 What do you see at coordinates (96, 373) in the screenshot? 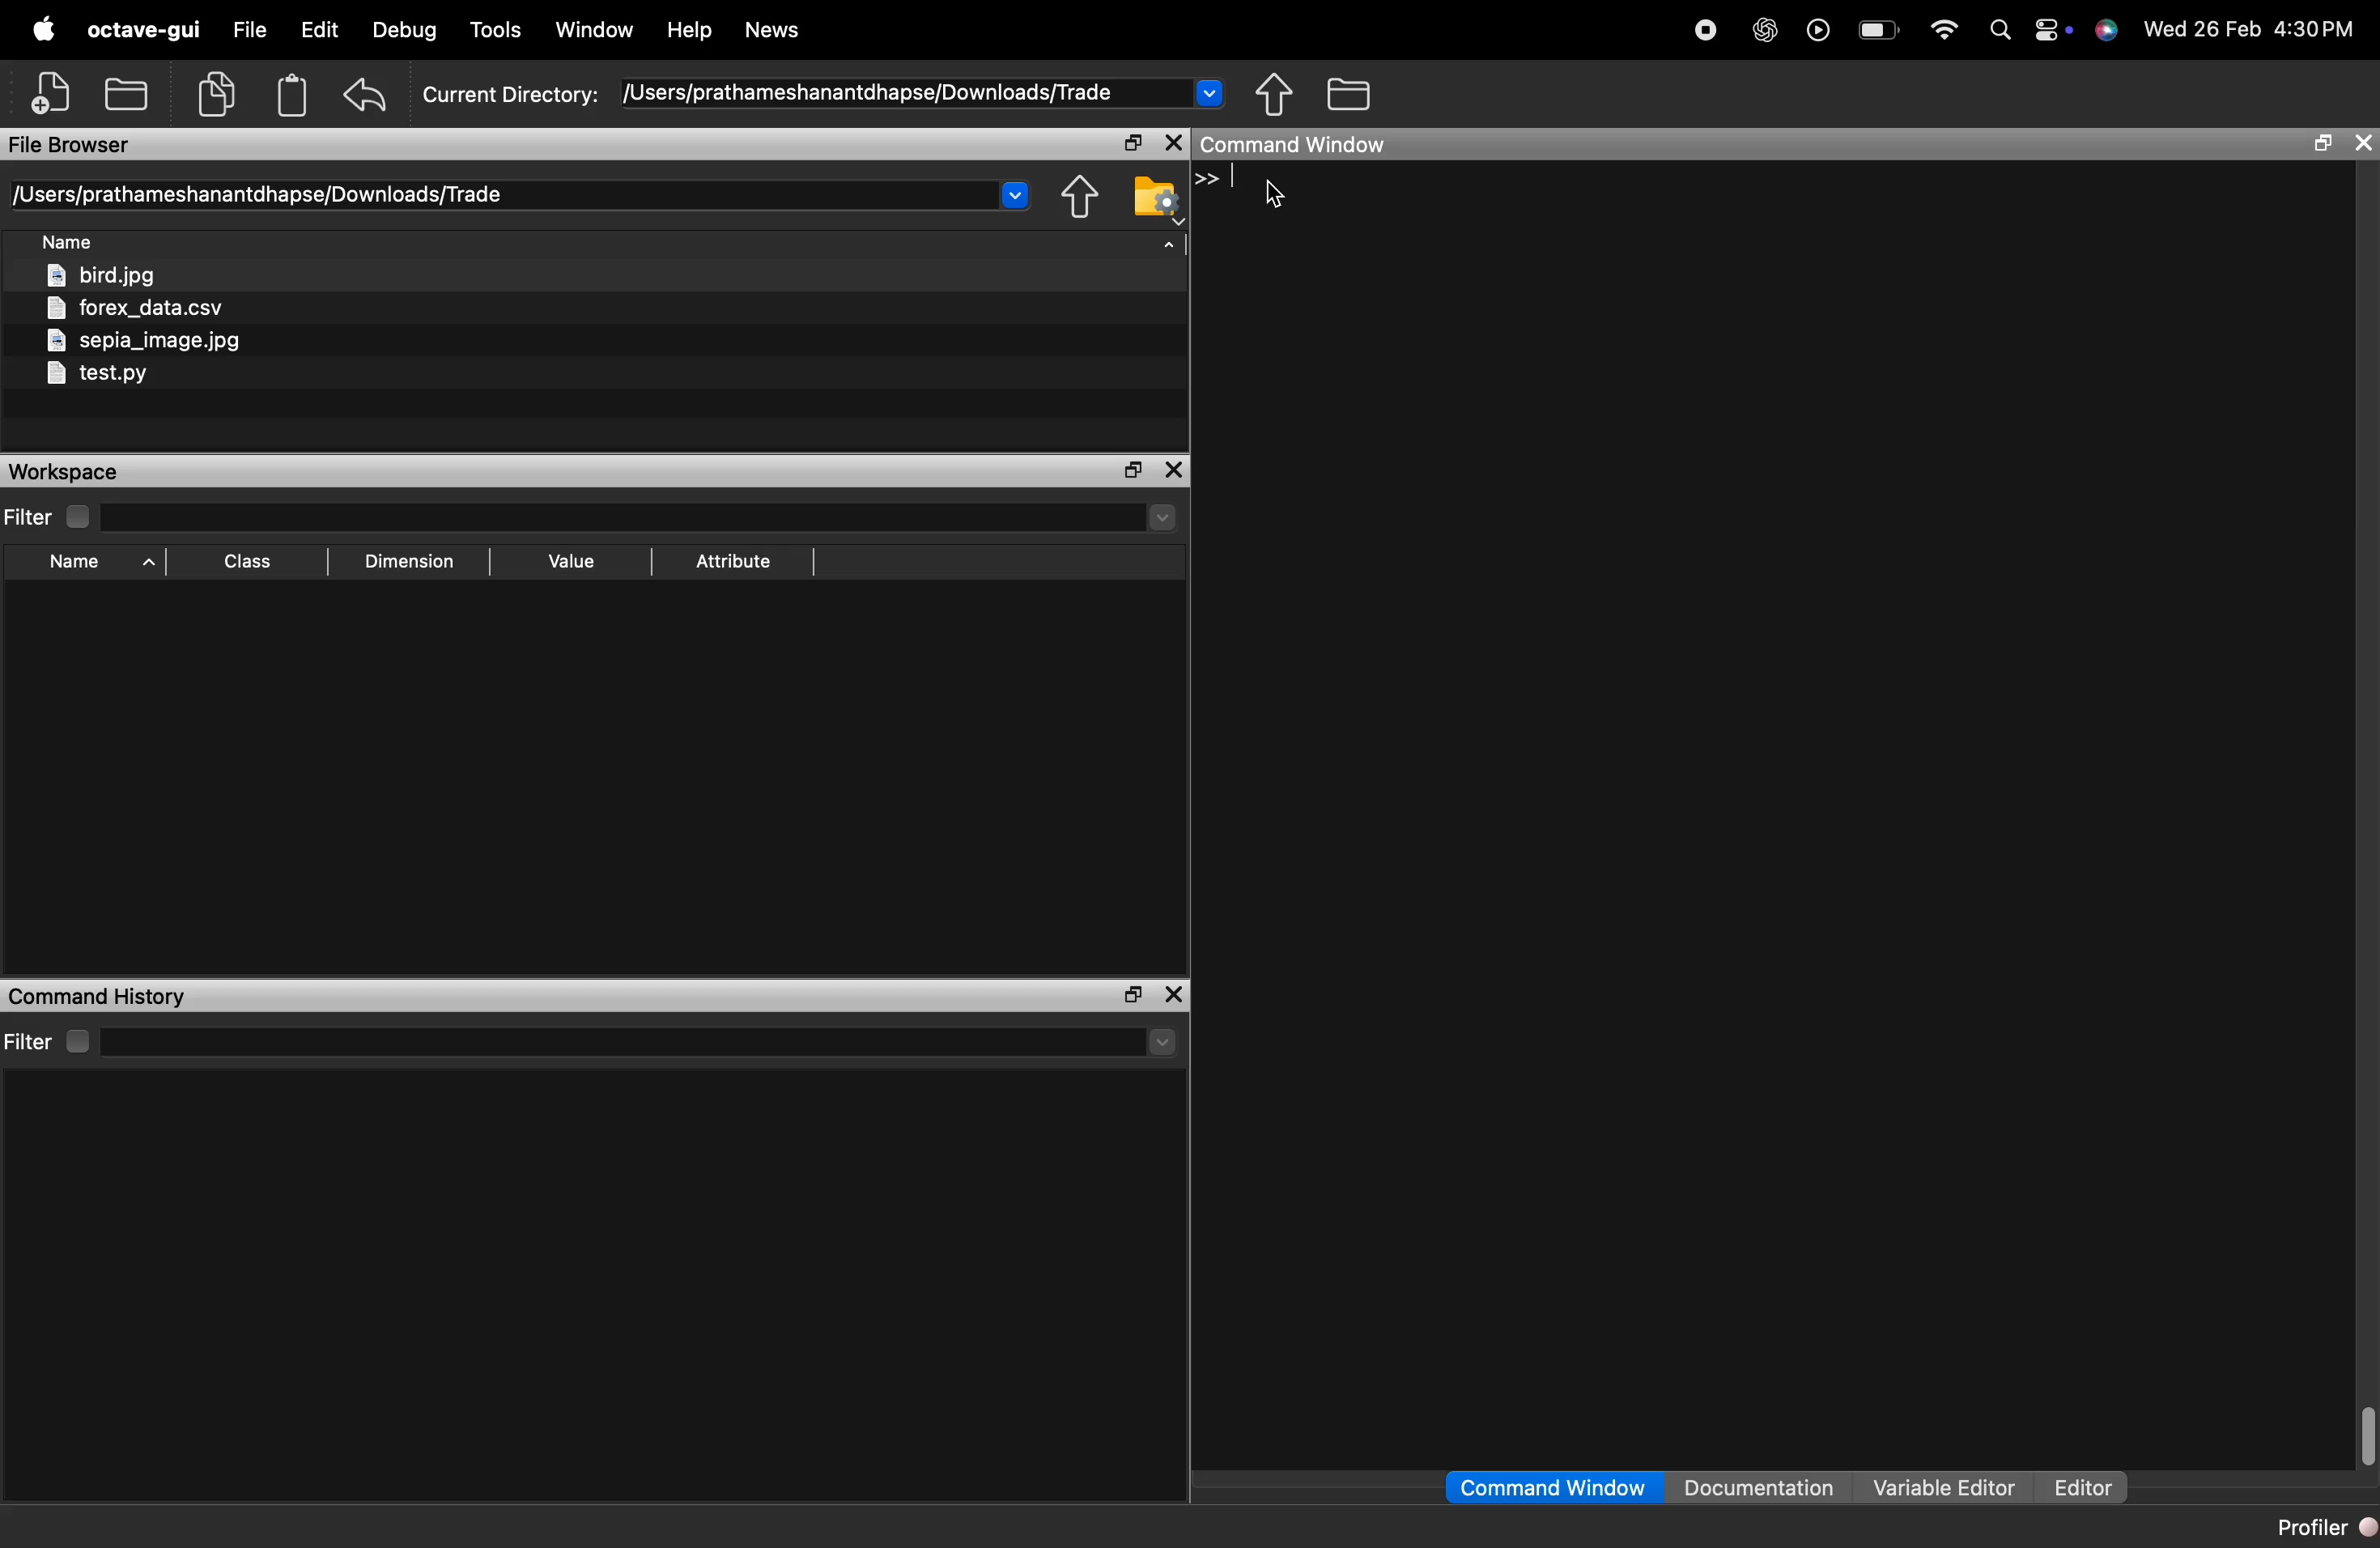
I see ` testpy` at bounding box center [96, 373].